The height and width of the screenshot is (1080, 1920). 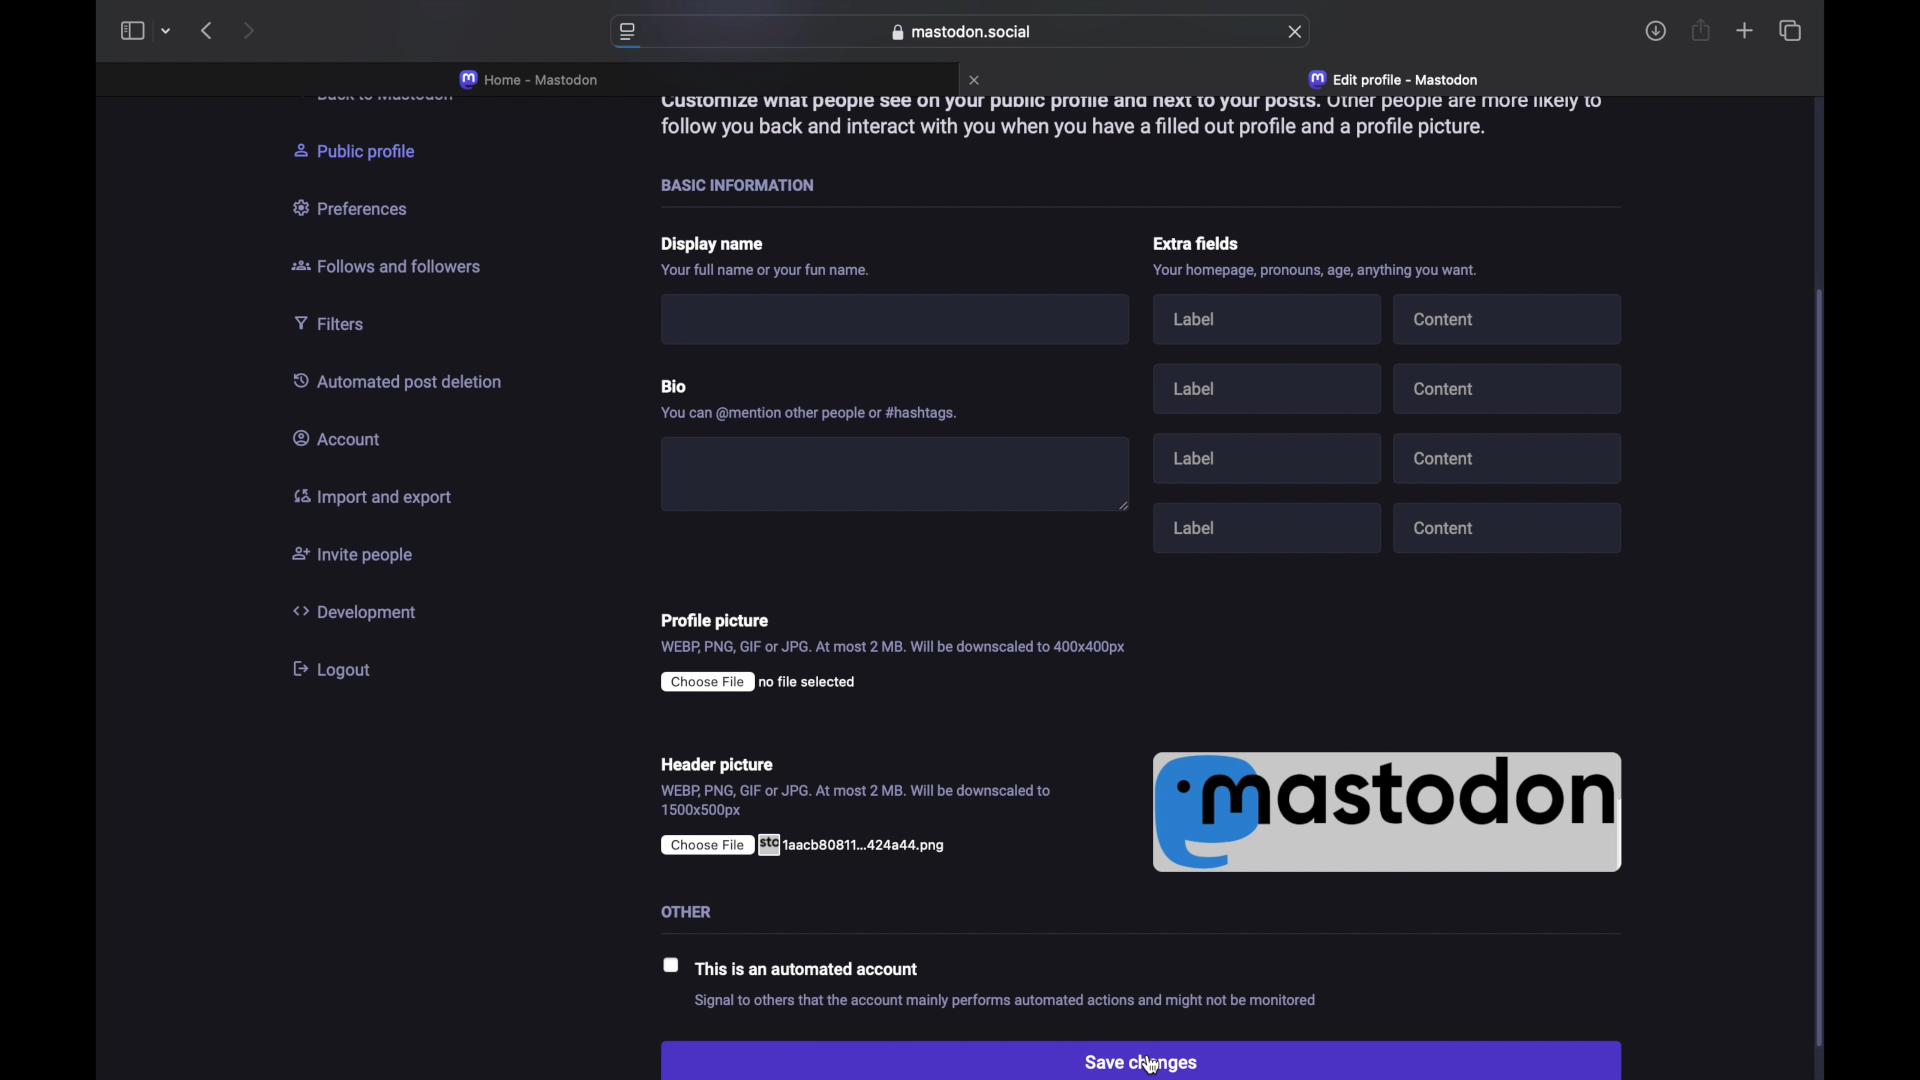 I want to click on Filters, so click(x=335, y=326).